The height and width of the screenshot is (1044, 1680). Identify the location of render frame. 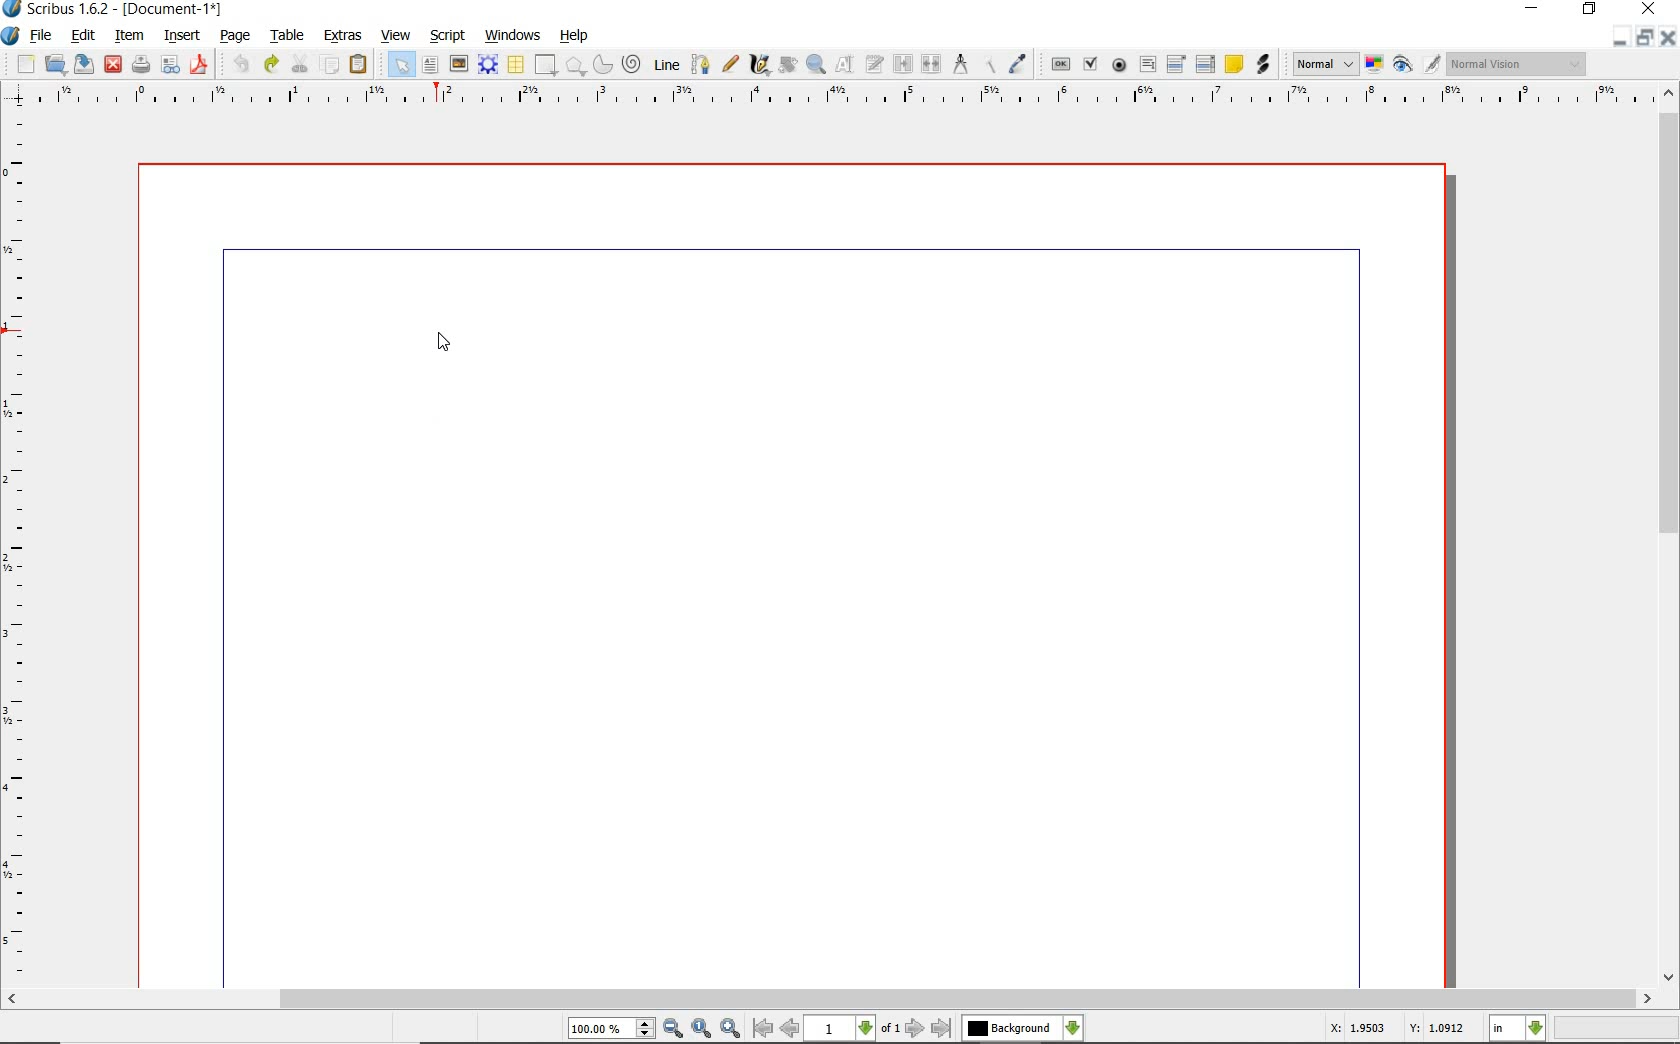
(488, 63).